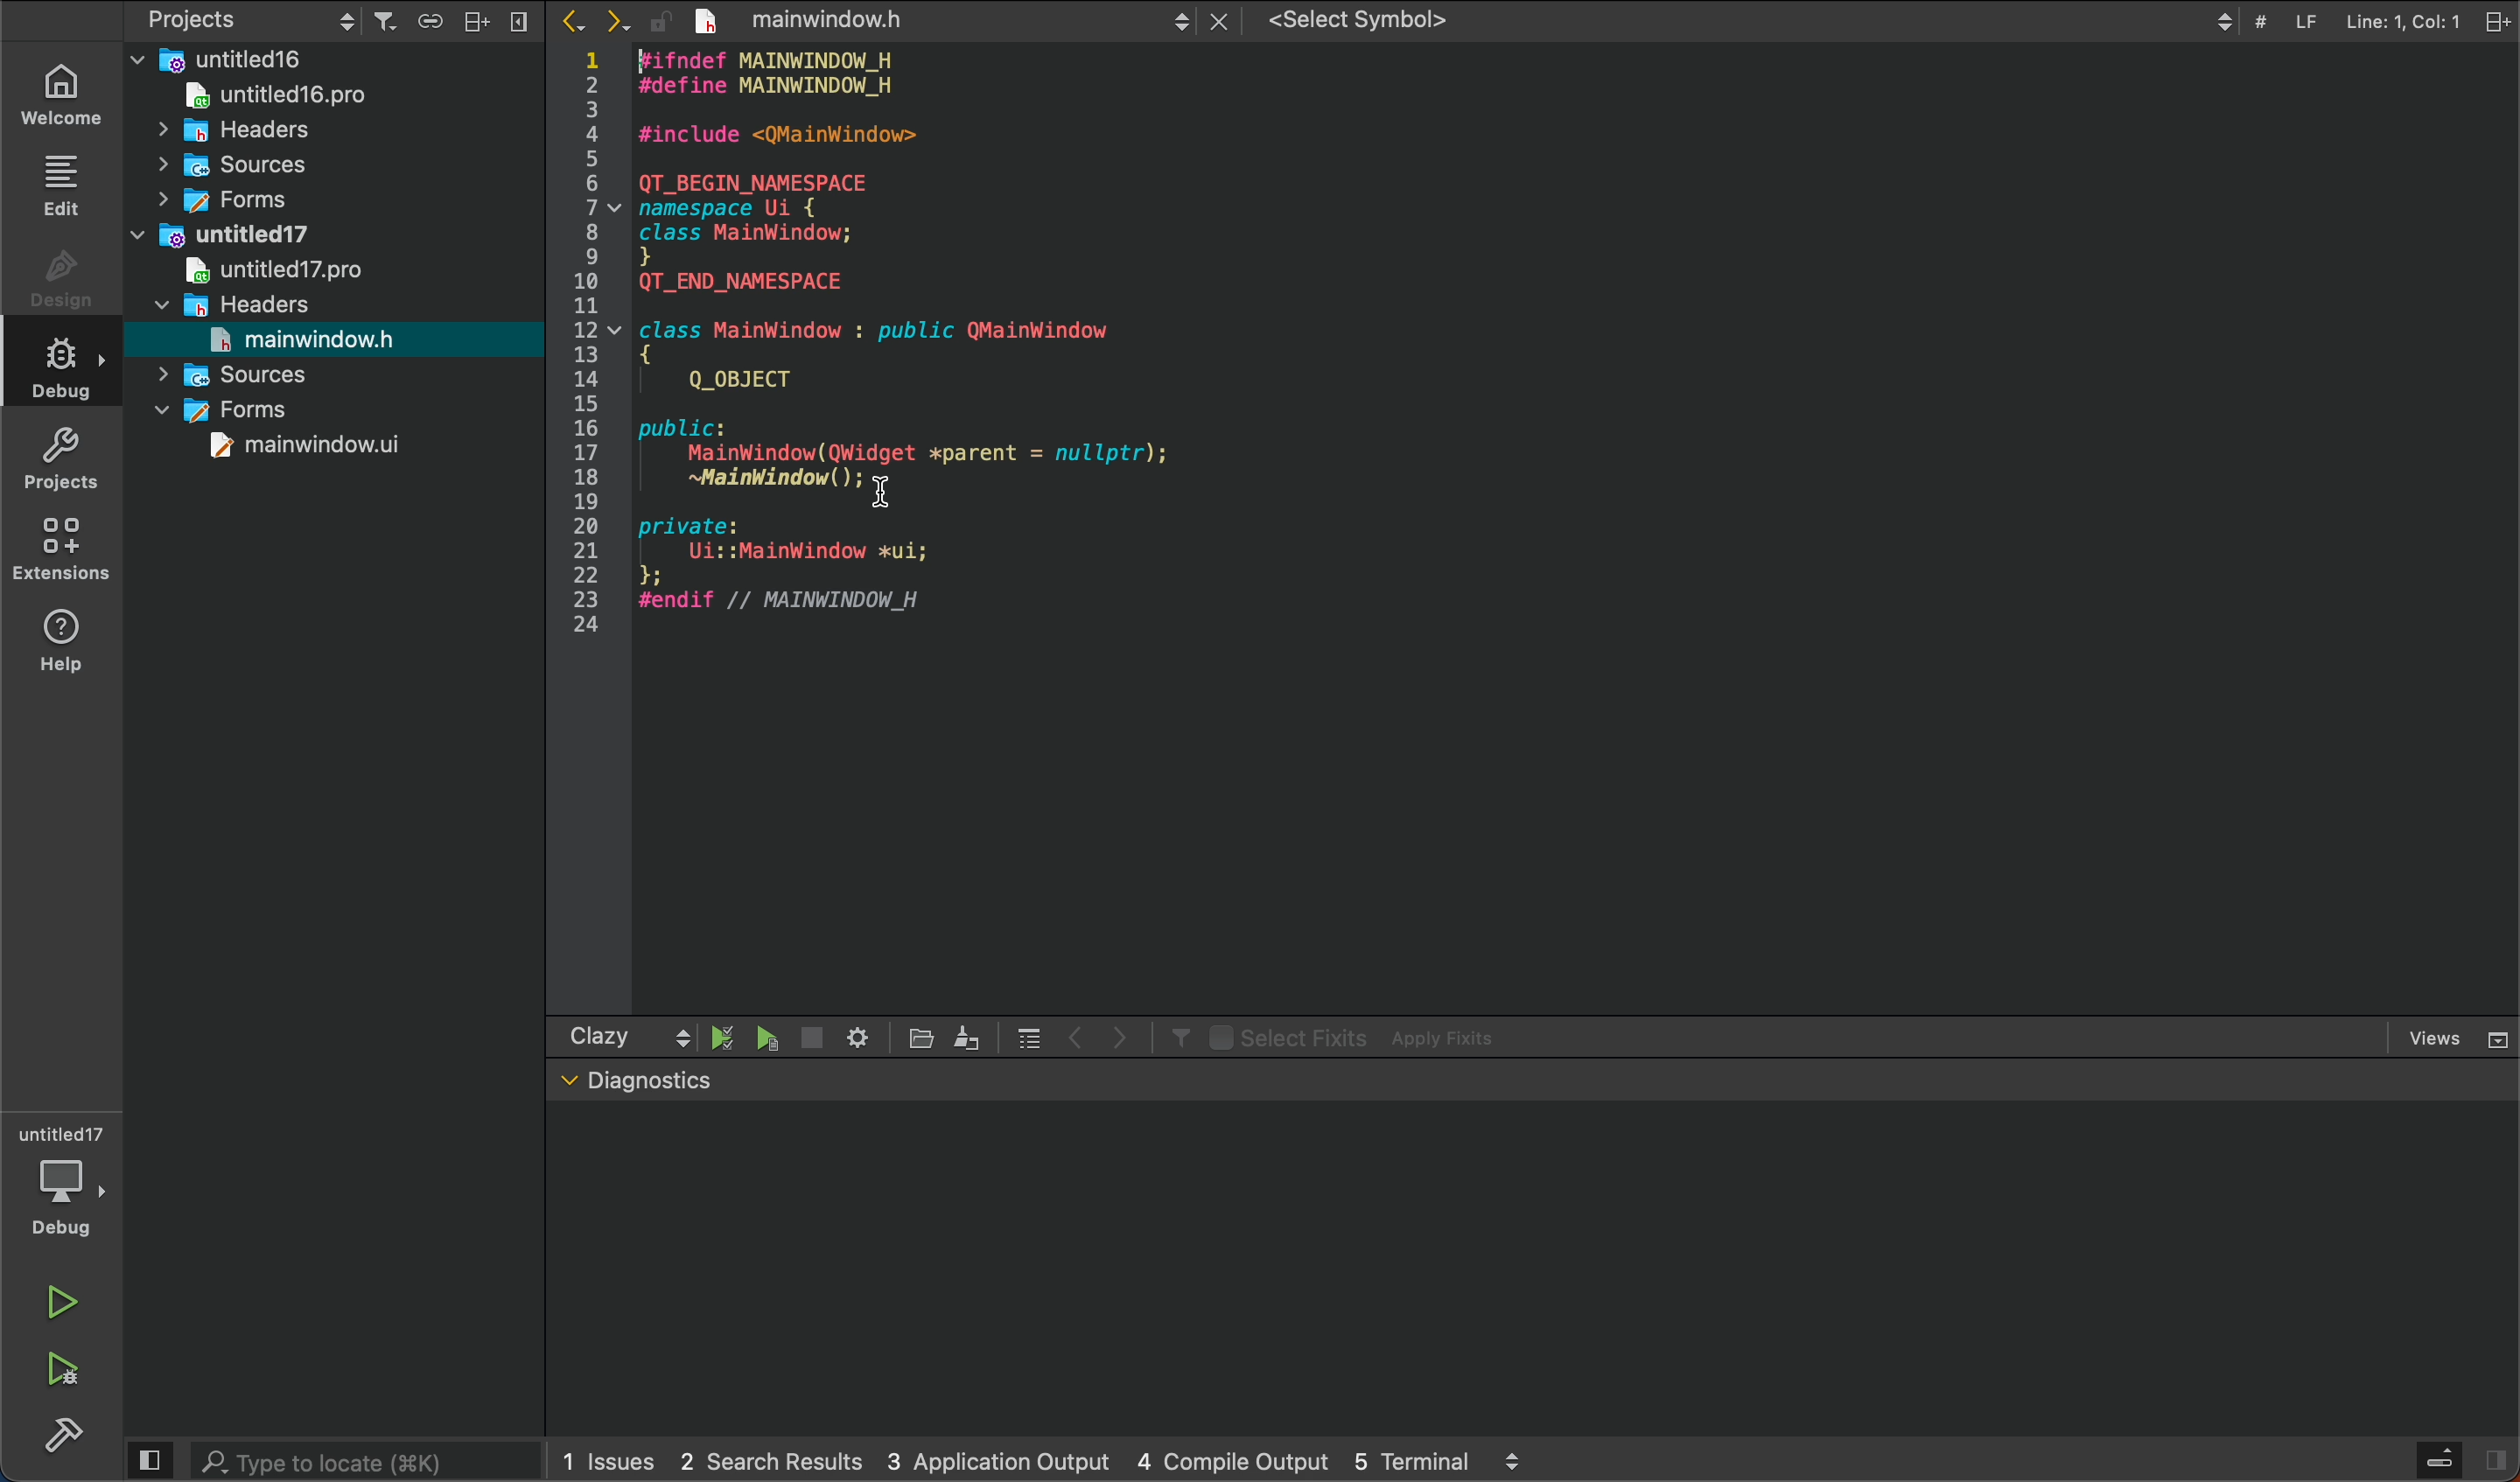  What do you see at coordinates (233, 303) in the screenshot?
I see `Headers` at bounding box center [233, 303].